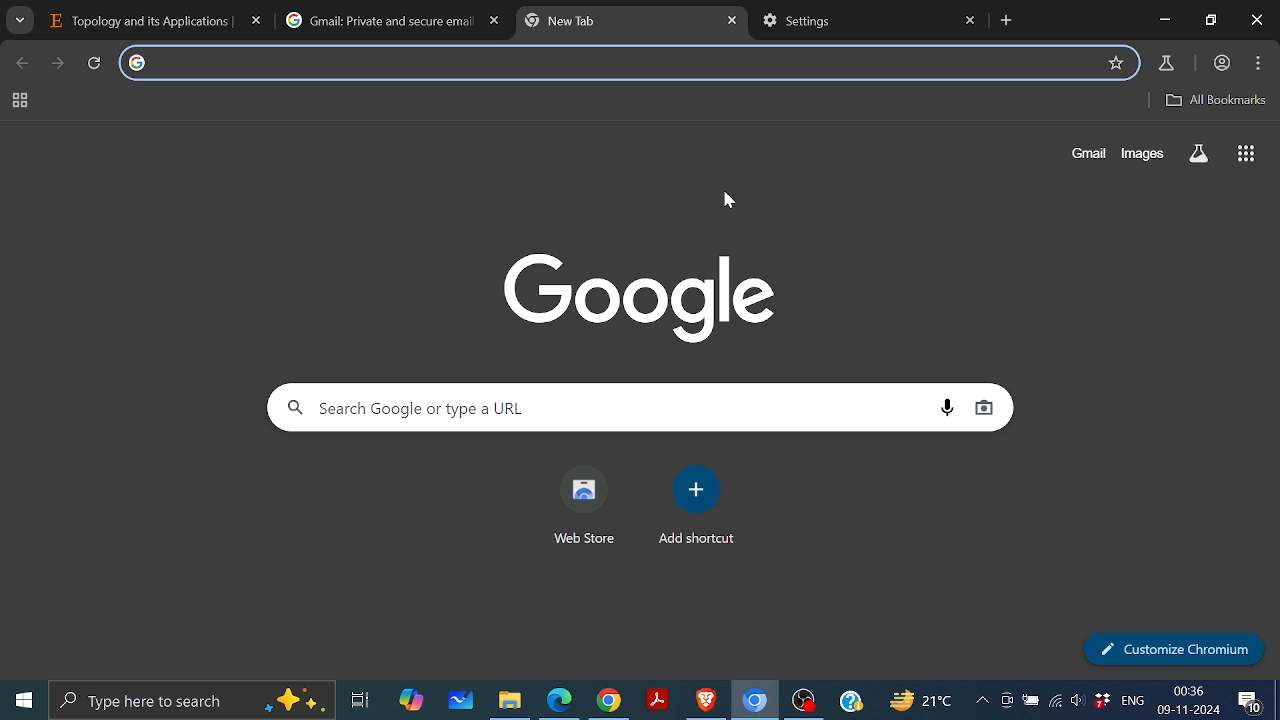  Describe the element at coordinates (694, 506) in the screenshot. I see `Add shortcut` at that location.